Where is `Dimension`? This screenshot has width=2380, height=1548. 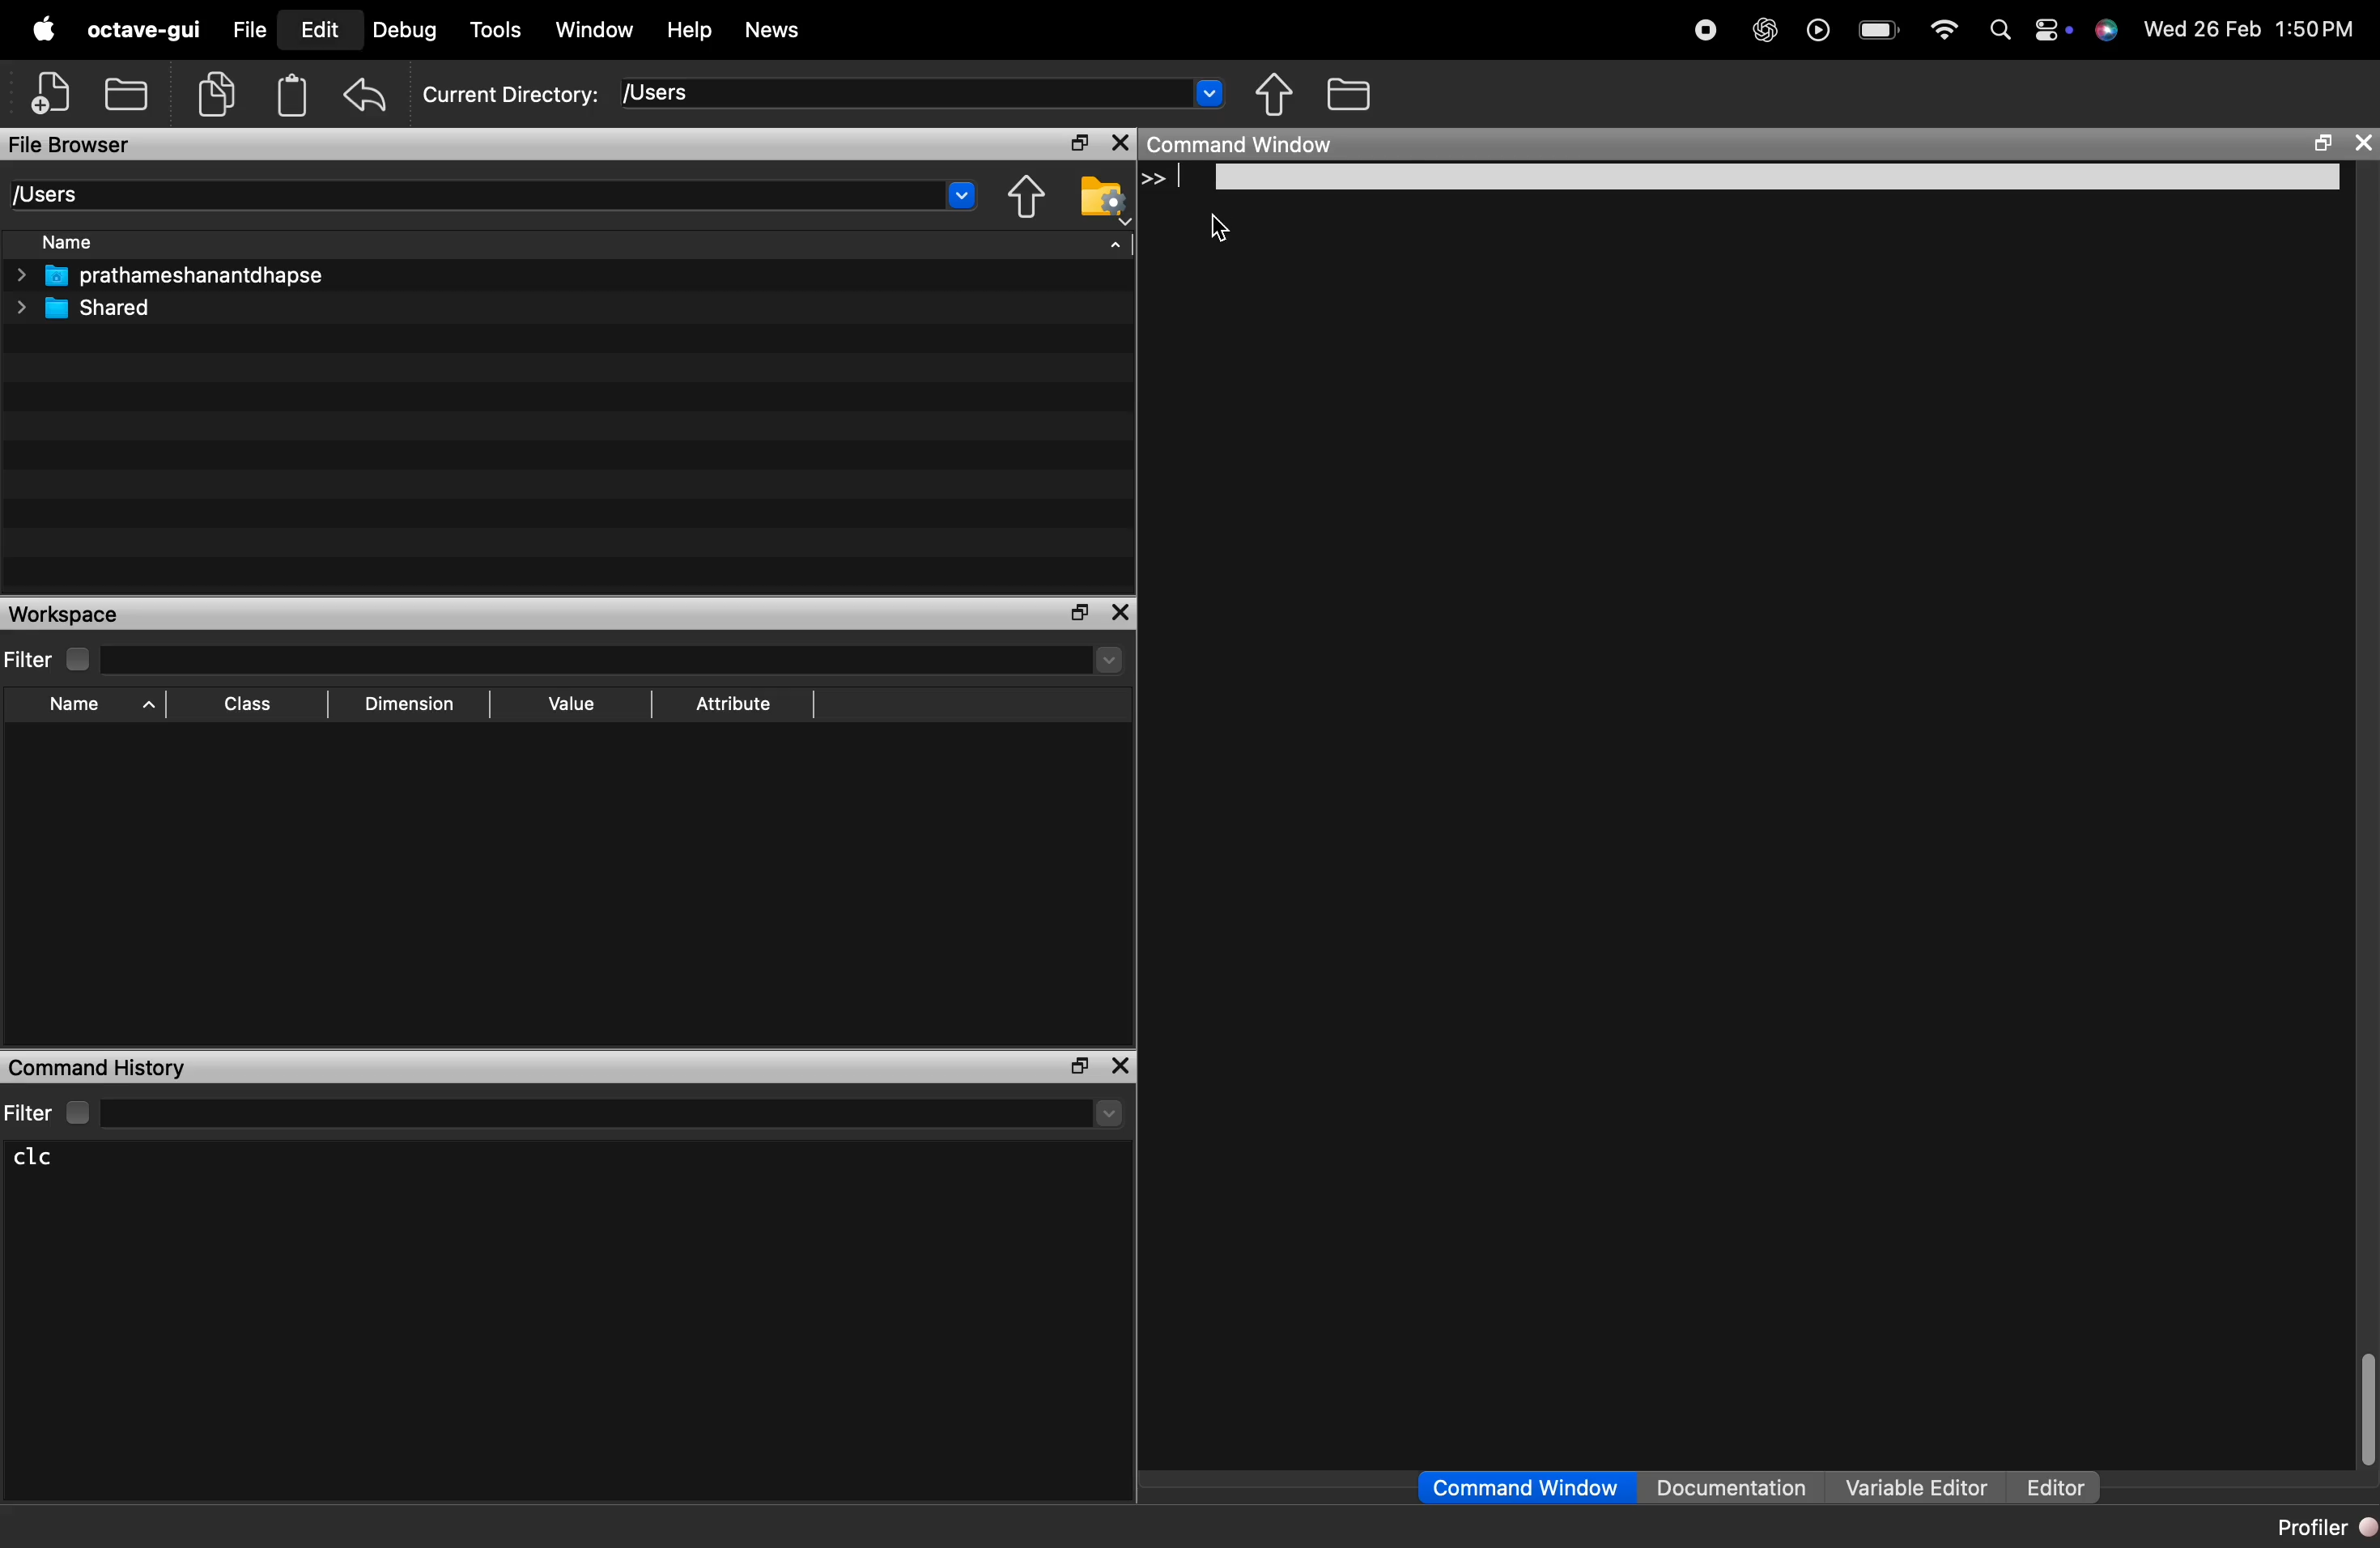 Dimension is located at coordinates (408, 705).